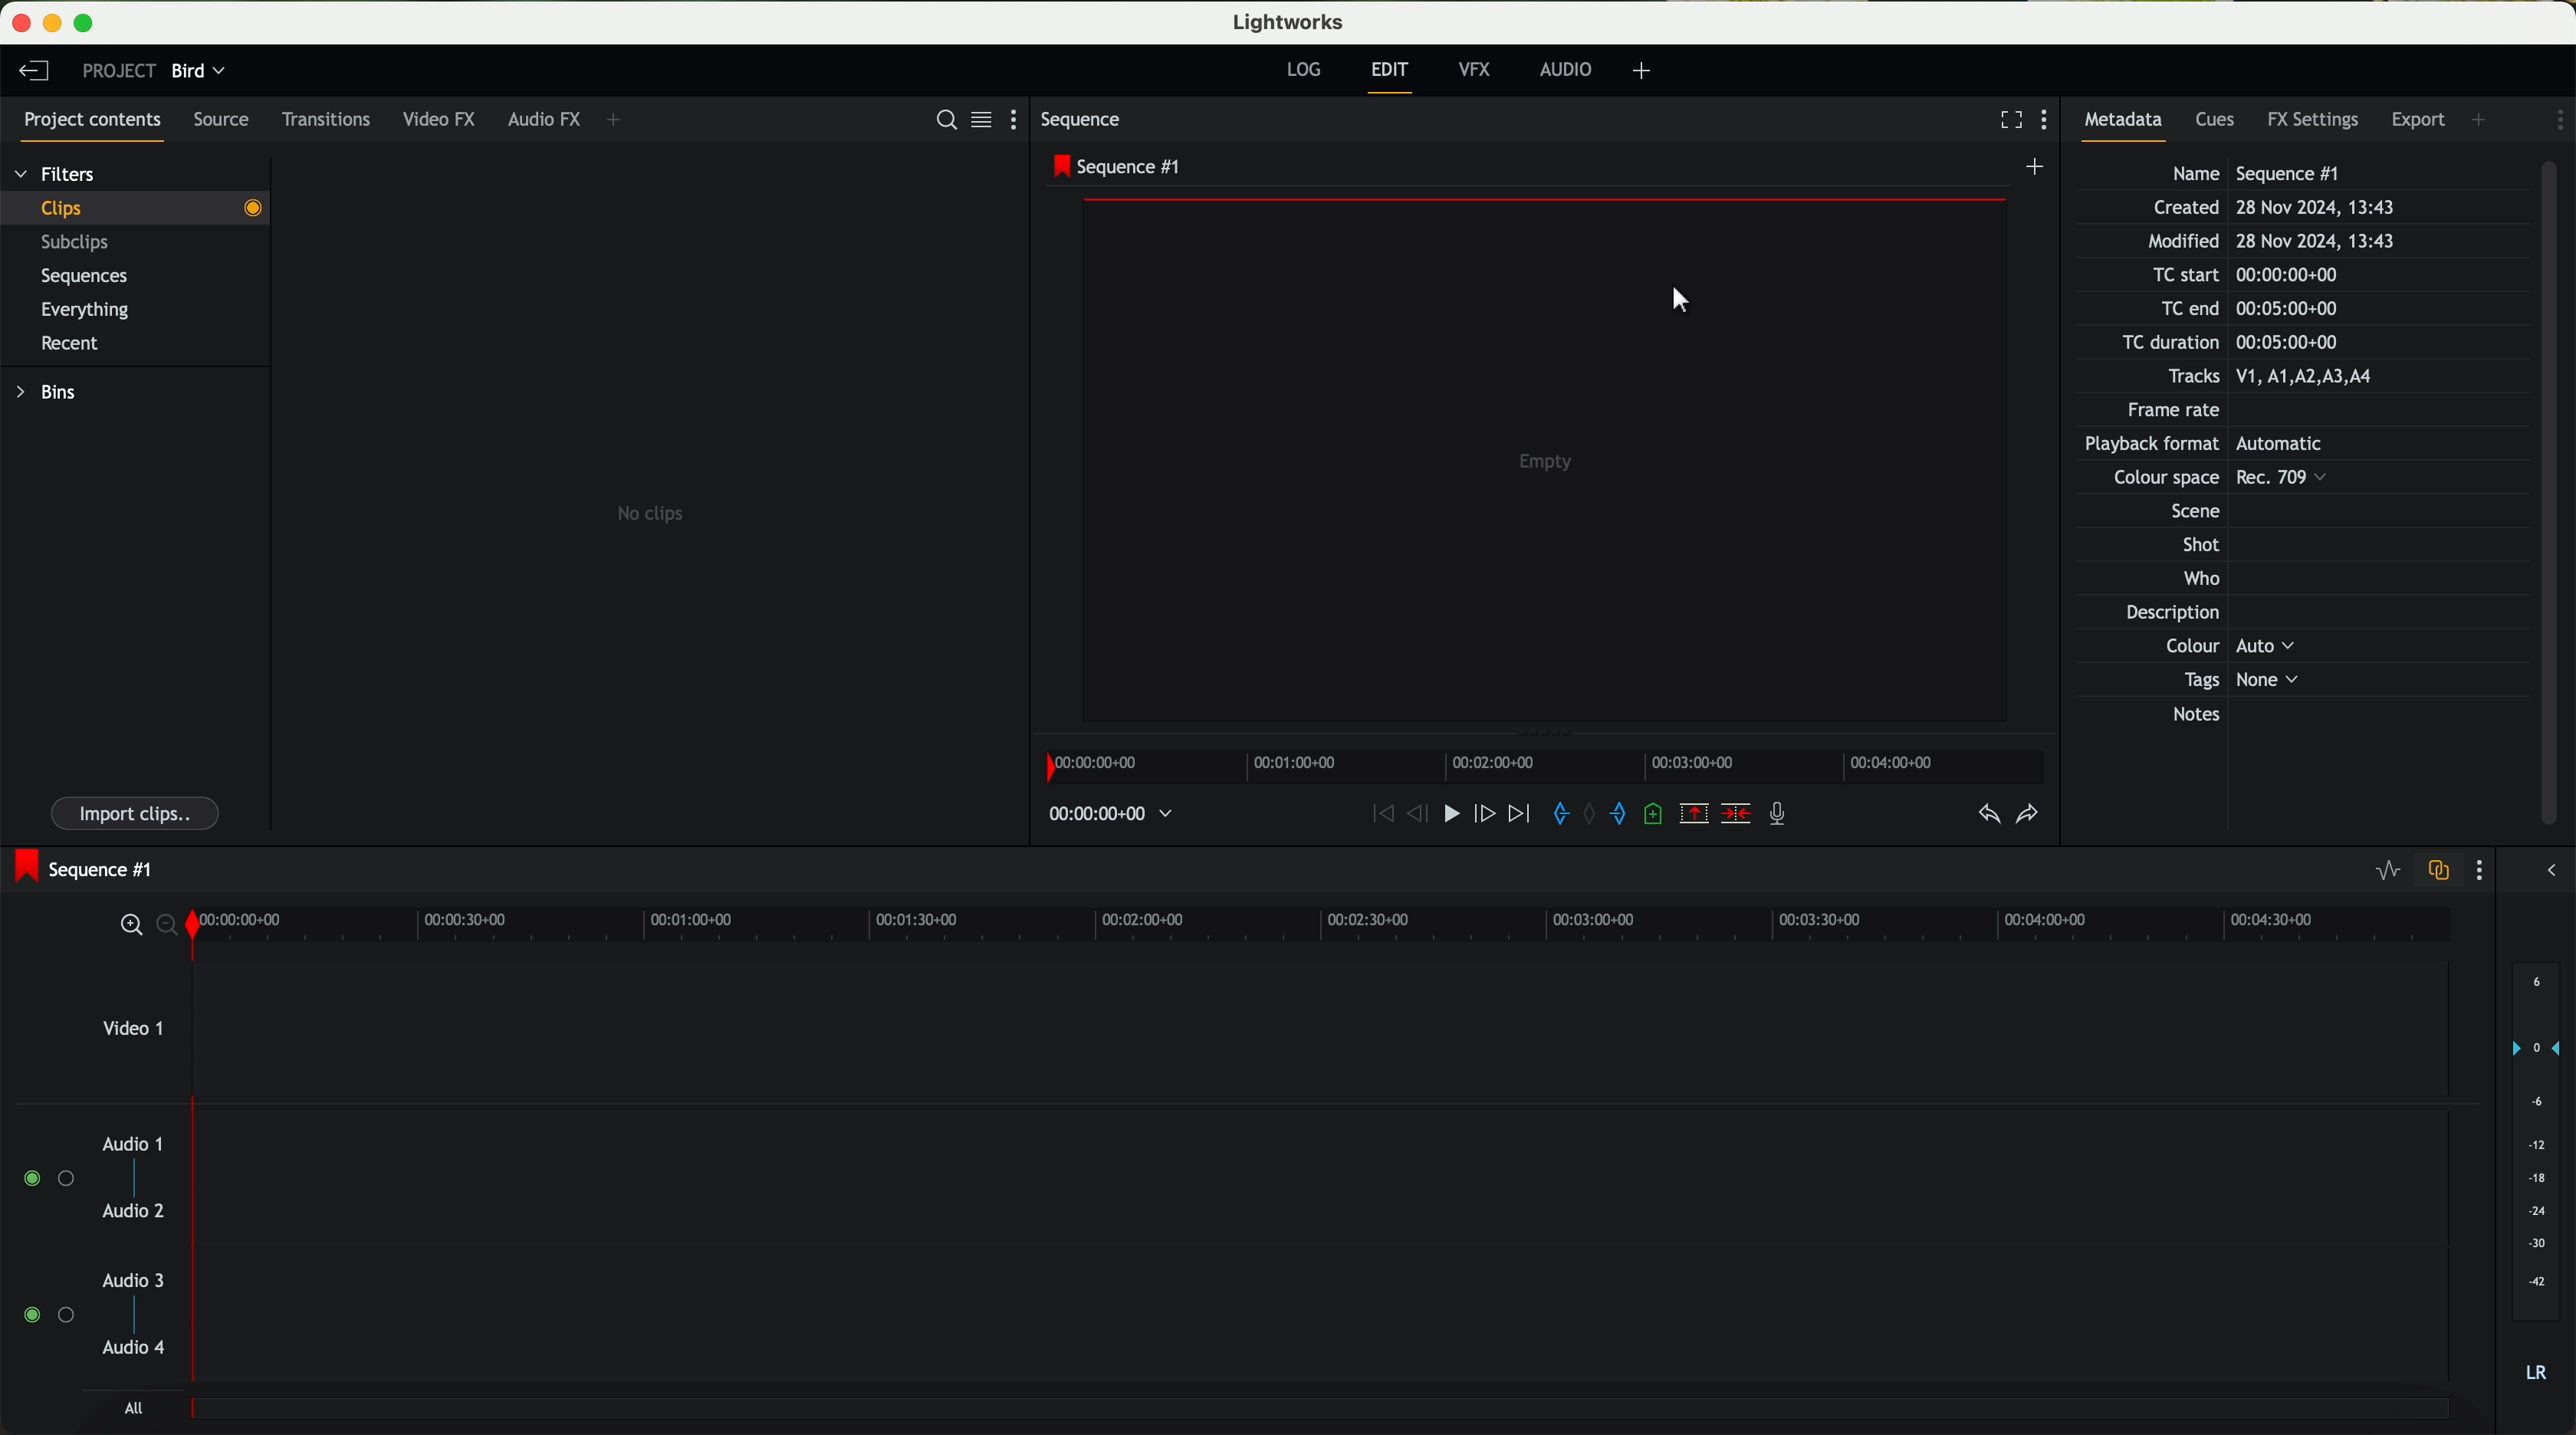 The width and height of the screenshot is (2576, 1435). What do you see at coordinates (2557, 120) in the screenshot?
I see `show settings menu` at bounding box center [2557, 120].